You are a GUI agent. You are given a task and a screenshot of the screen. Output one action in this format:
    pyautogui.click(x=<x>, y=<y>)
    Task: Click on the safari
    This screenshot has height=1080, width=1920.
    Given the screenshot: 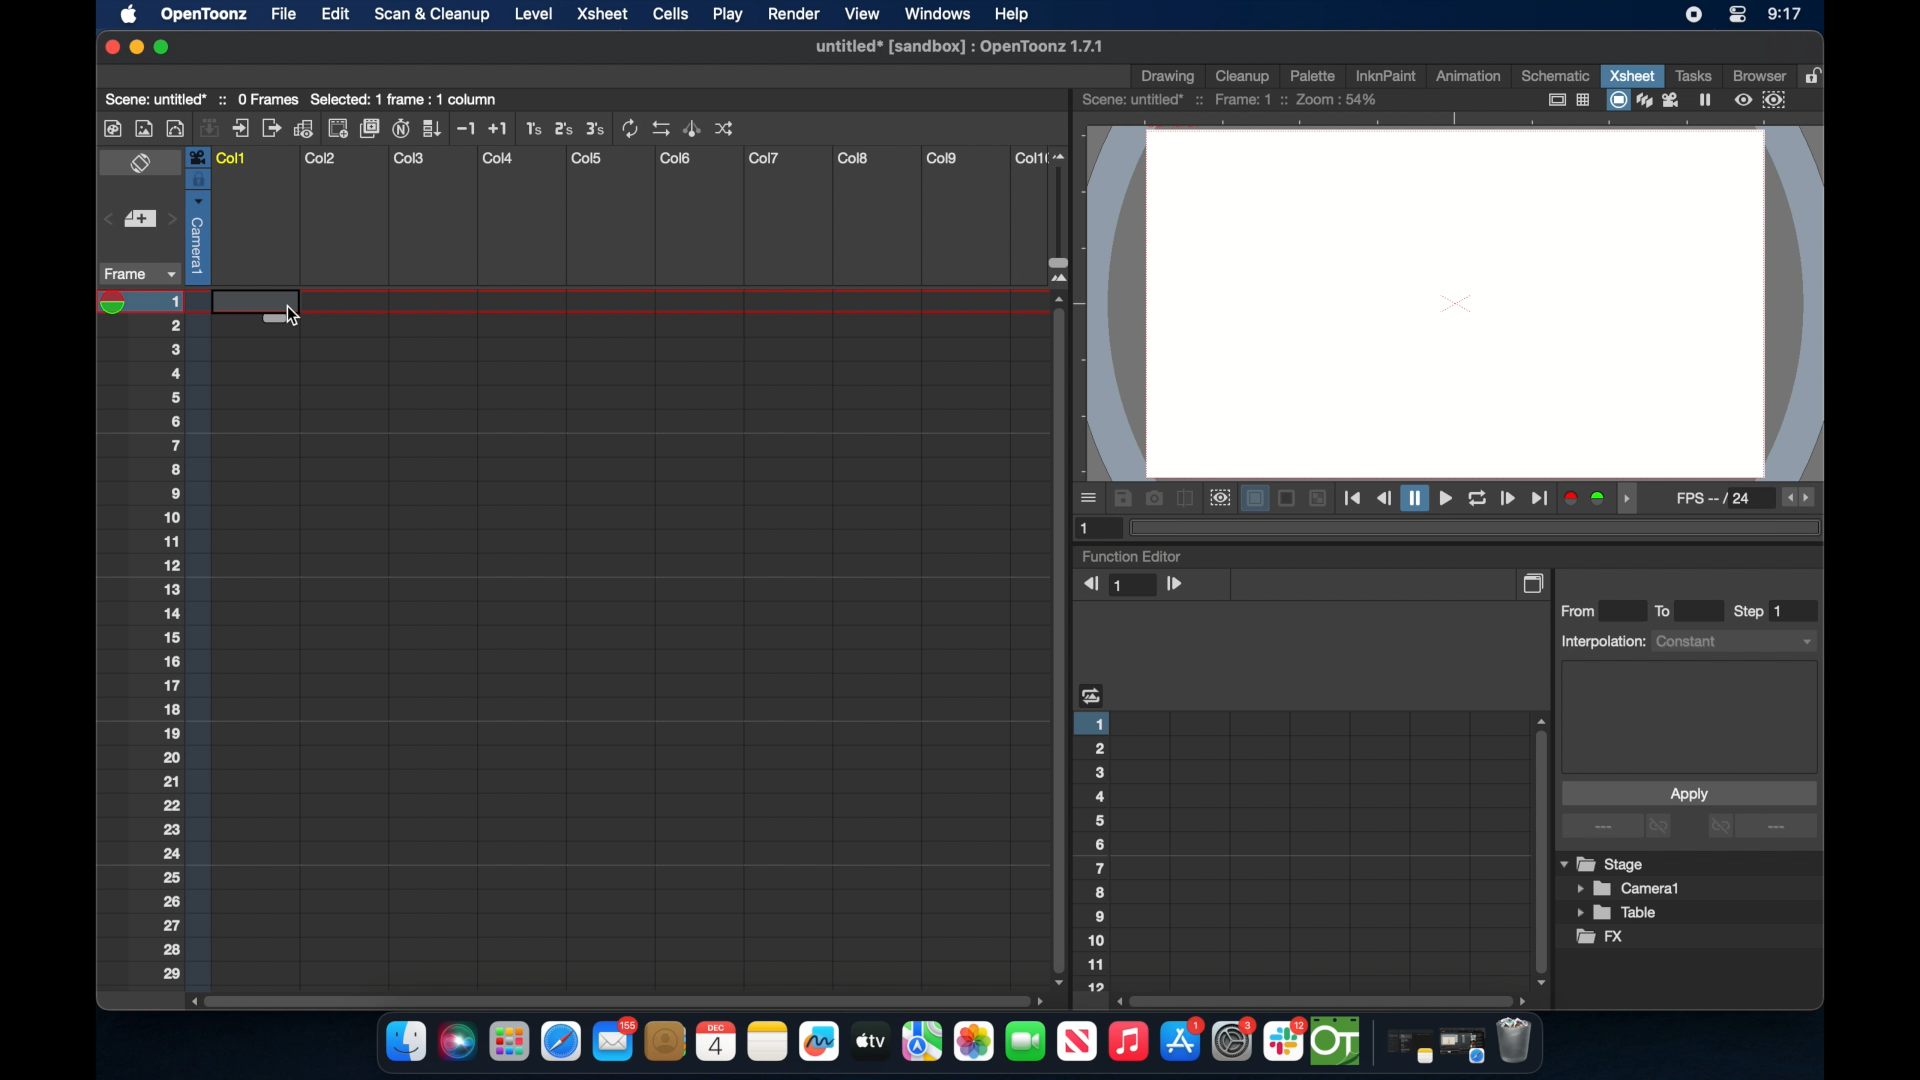 What is the action you would take?
    pyautogui.click(x=1463, y=1046)
    